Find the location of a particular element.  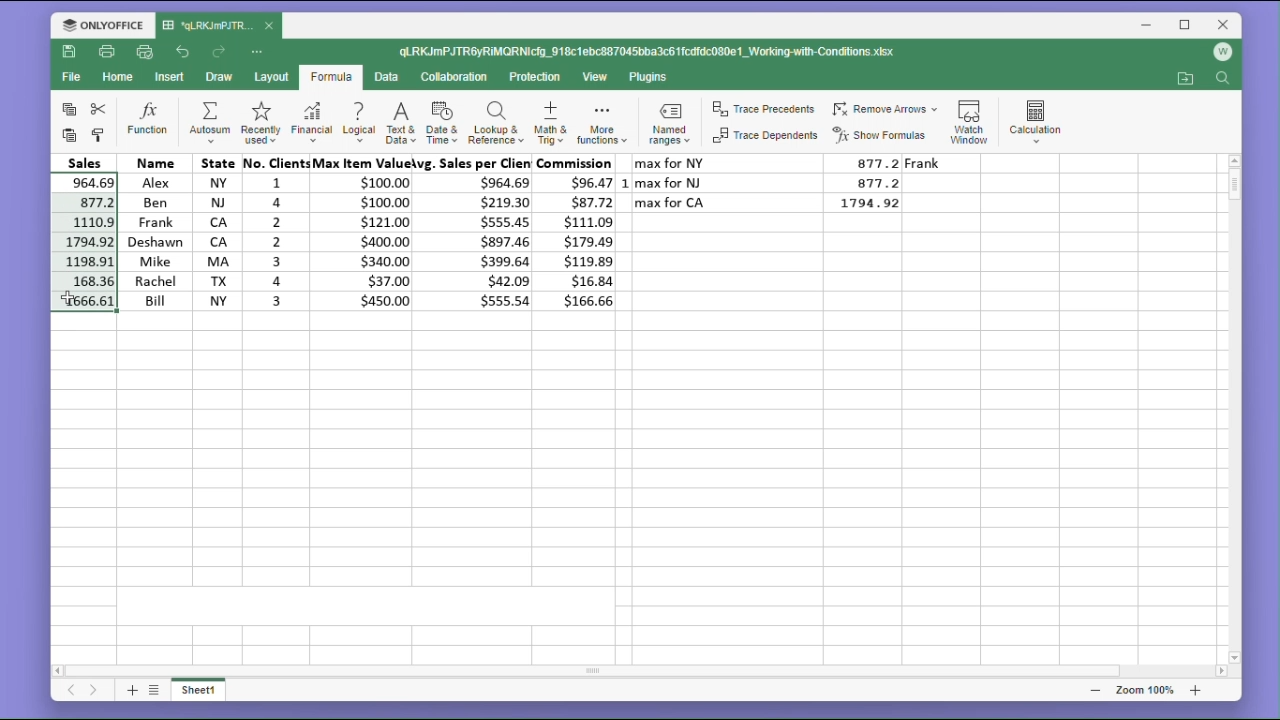

print file is located at coordinates (108, 53).